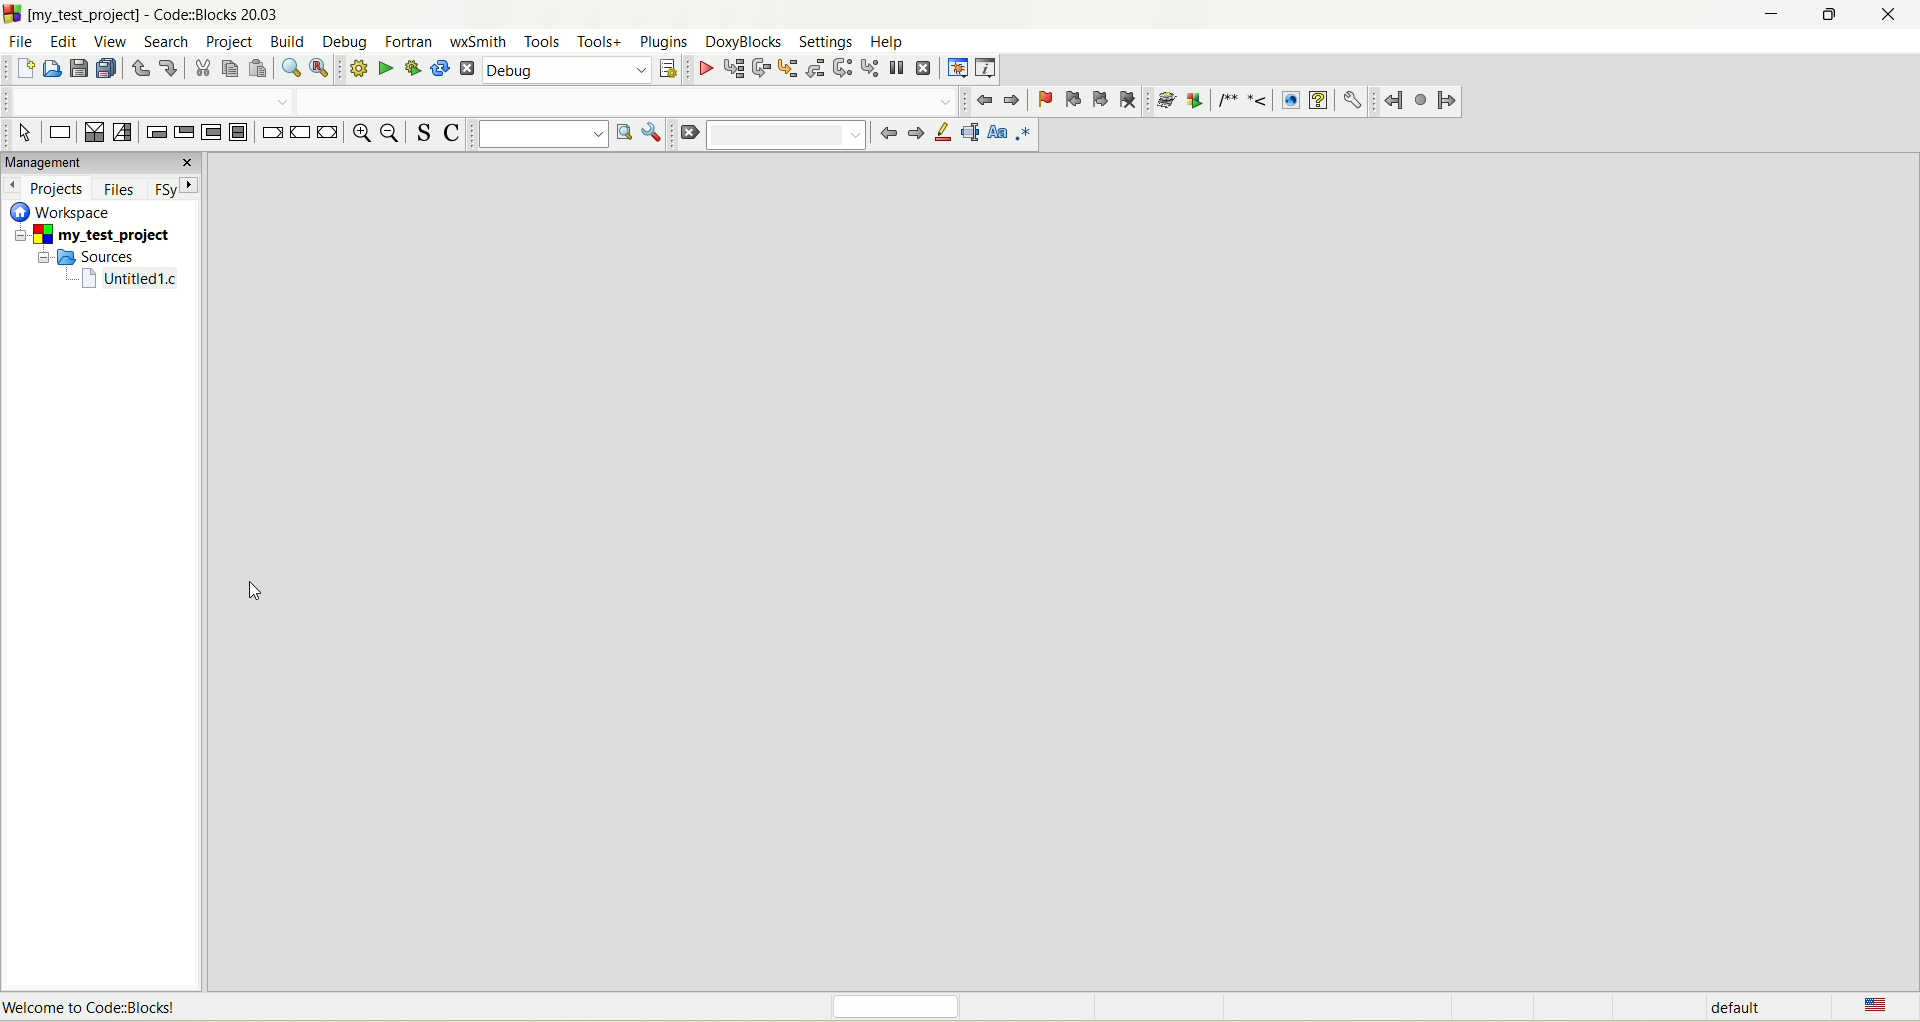 Image resolution: width=1920 pixels, height=1022 pixels. I want to click on new, so click(23, 70).